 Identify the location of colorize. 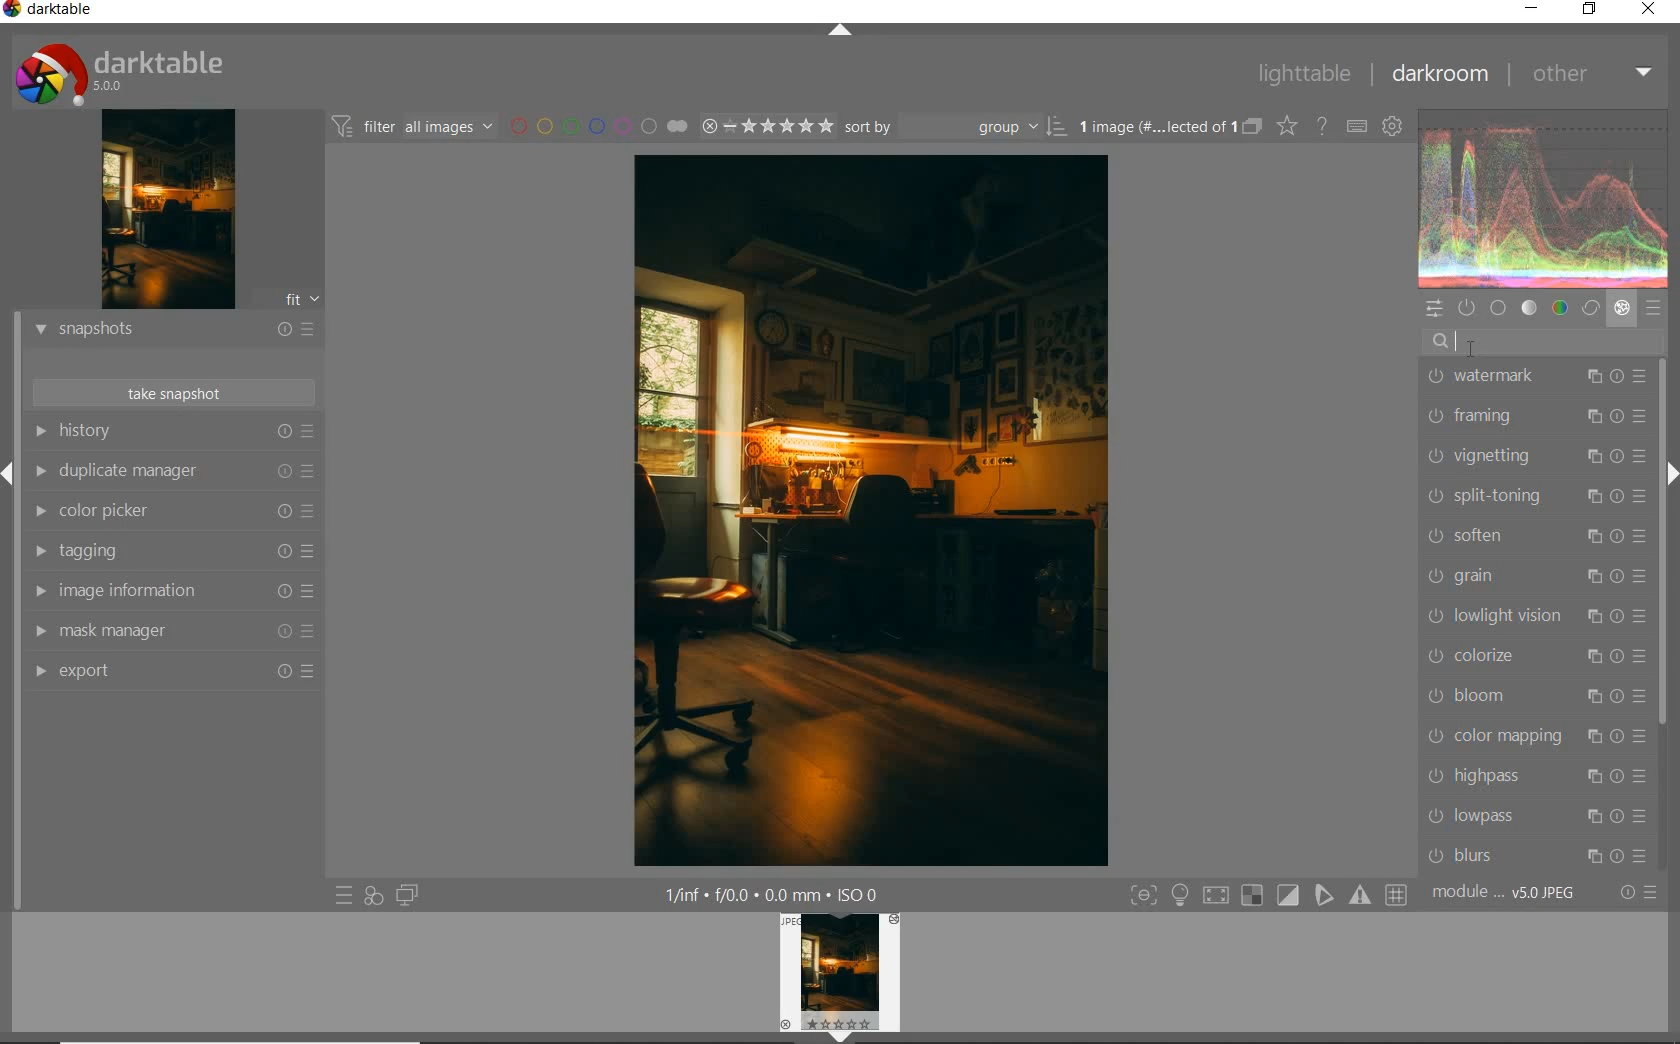
(1533, 655).